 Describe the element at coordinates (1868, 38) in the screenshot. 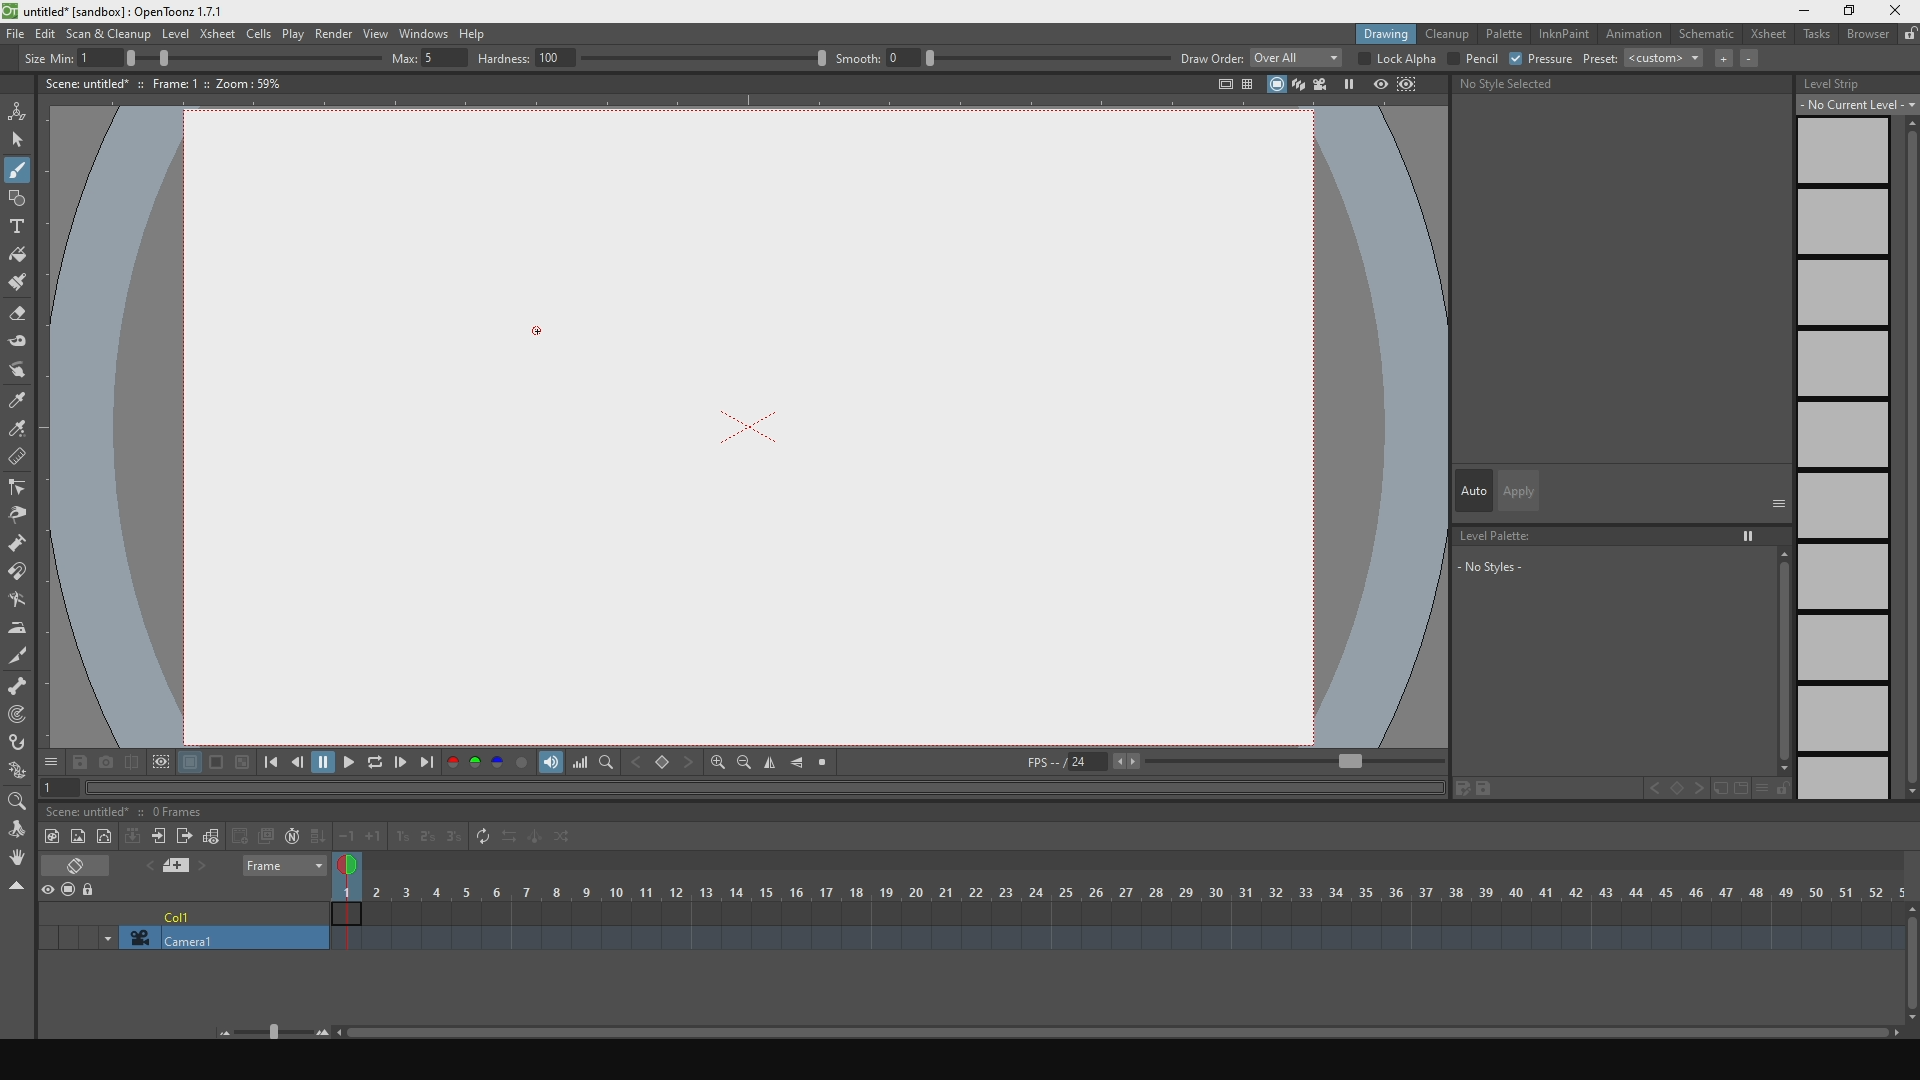

I see `browser` at that location.